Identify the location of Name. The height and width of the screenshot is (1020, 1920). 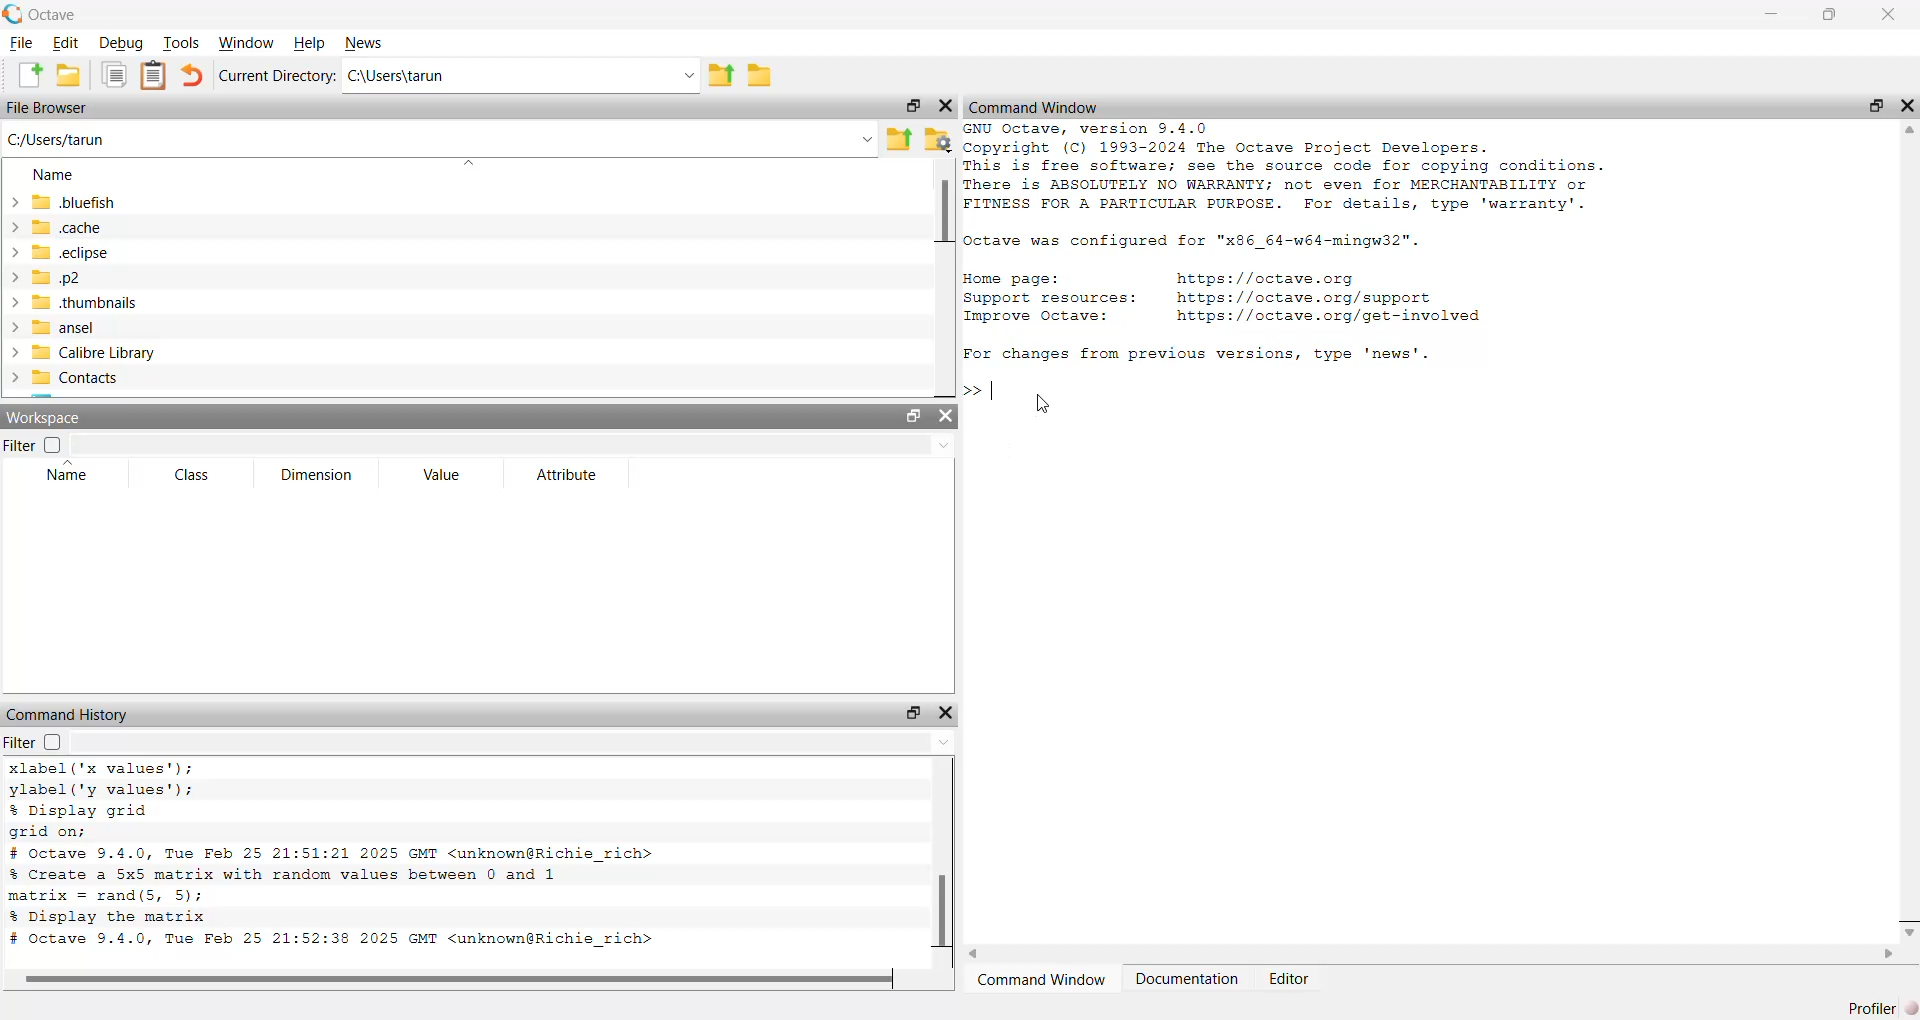
(70, 476).